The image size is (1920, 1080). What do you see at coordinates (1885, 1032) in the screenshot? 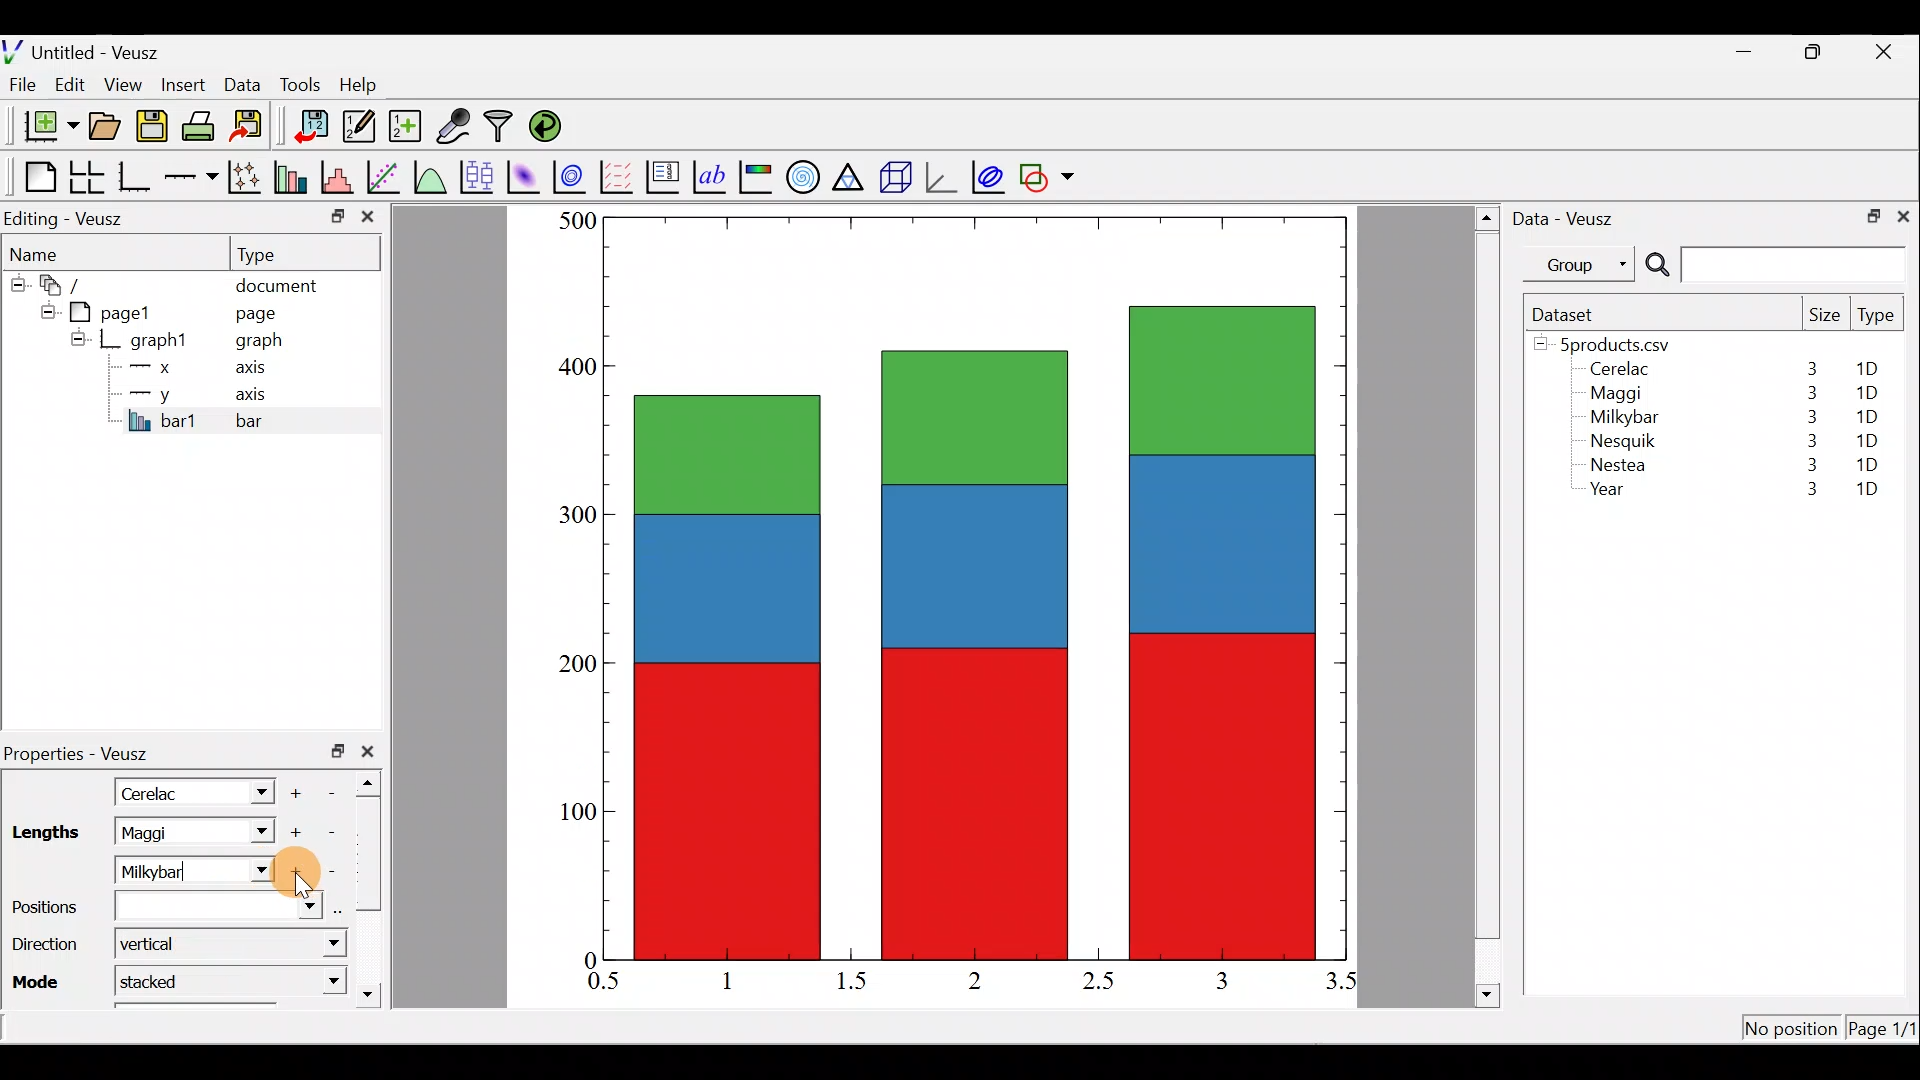
I see `Page 1/11` at bounding box center [1885, 1032].